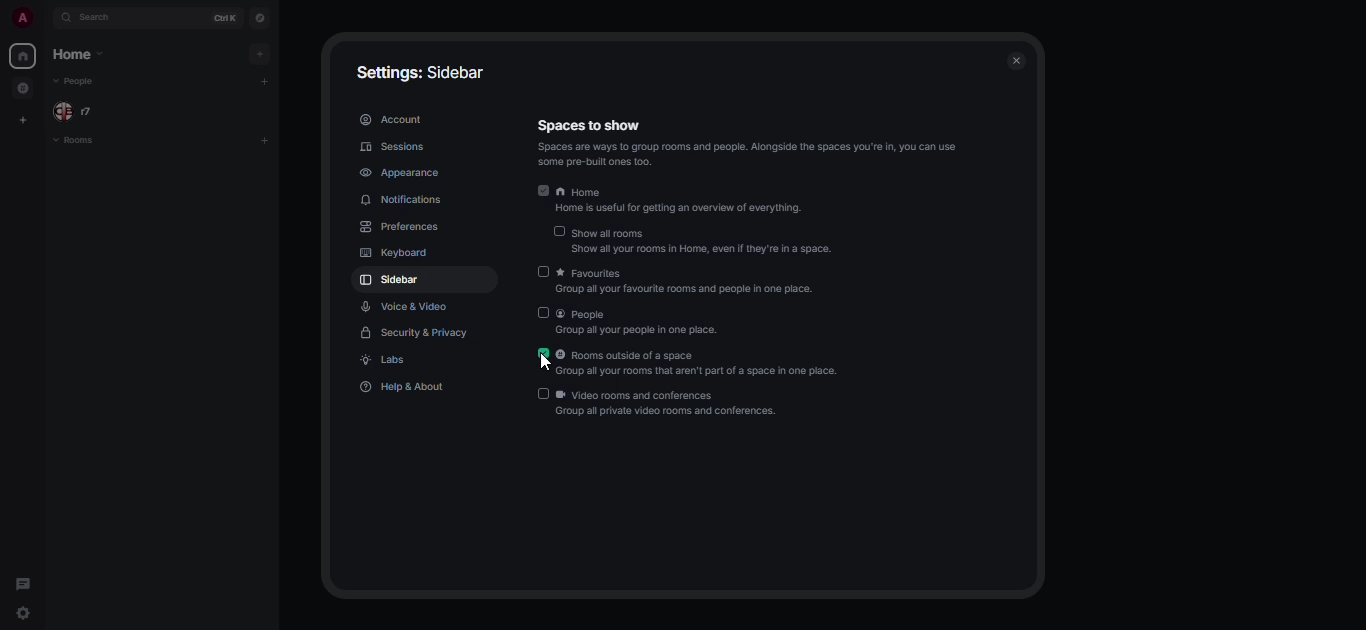 This screenshot has height=630, width=1366. Describe the element at coordinates (389, 361) in the screenshot. I see `labs` at that location.